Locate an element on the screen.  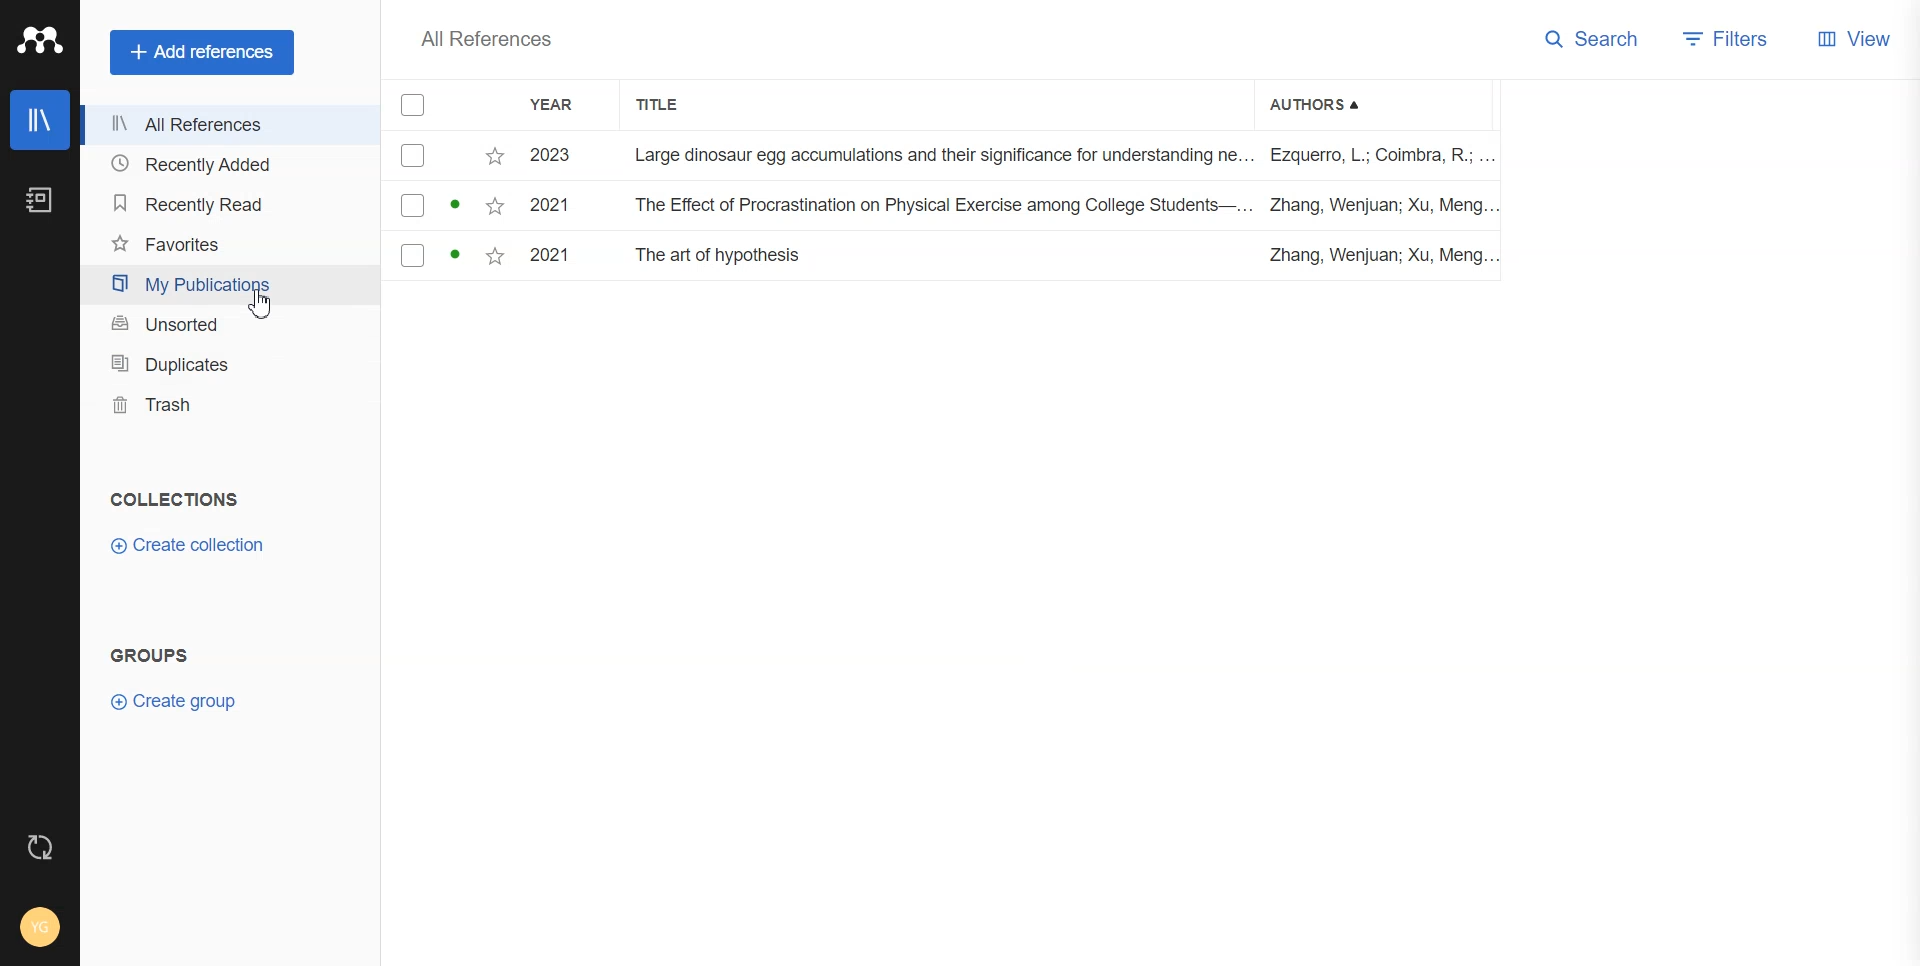
The art of hypothesis is located at coordinates (723, 256).